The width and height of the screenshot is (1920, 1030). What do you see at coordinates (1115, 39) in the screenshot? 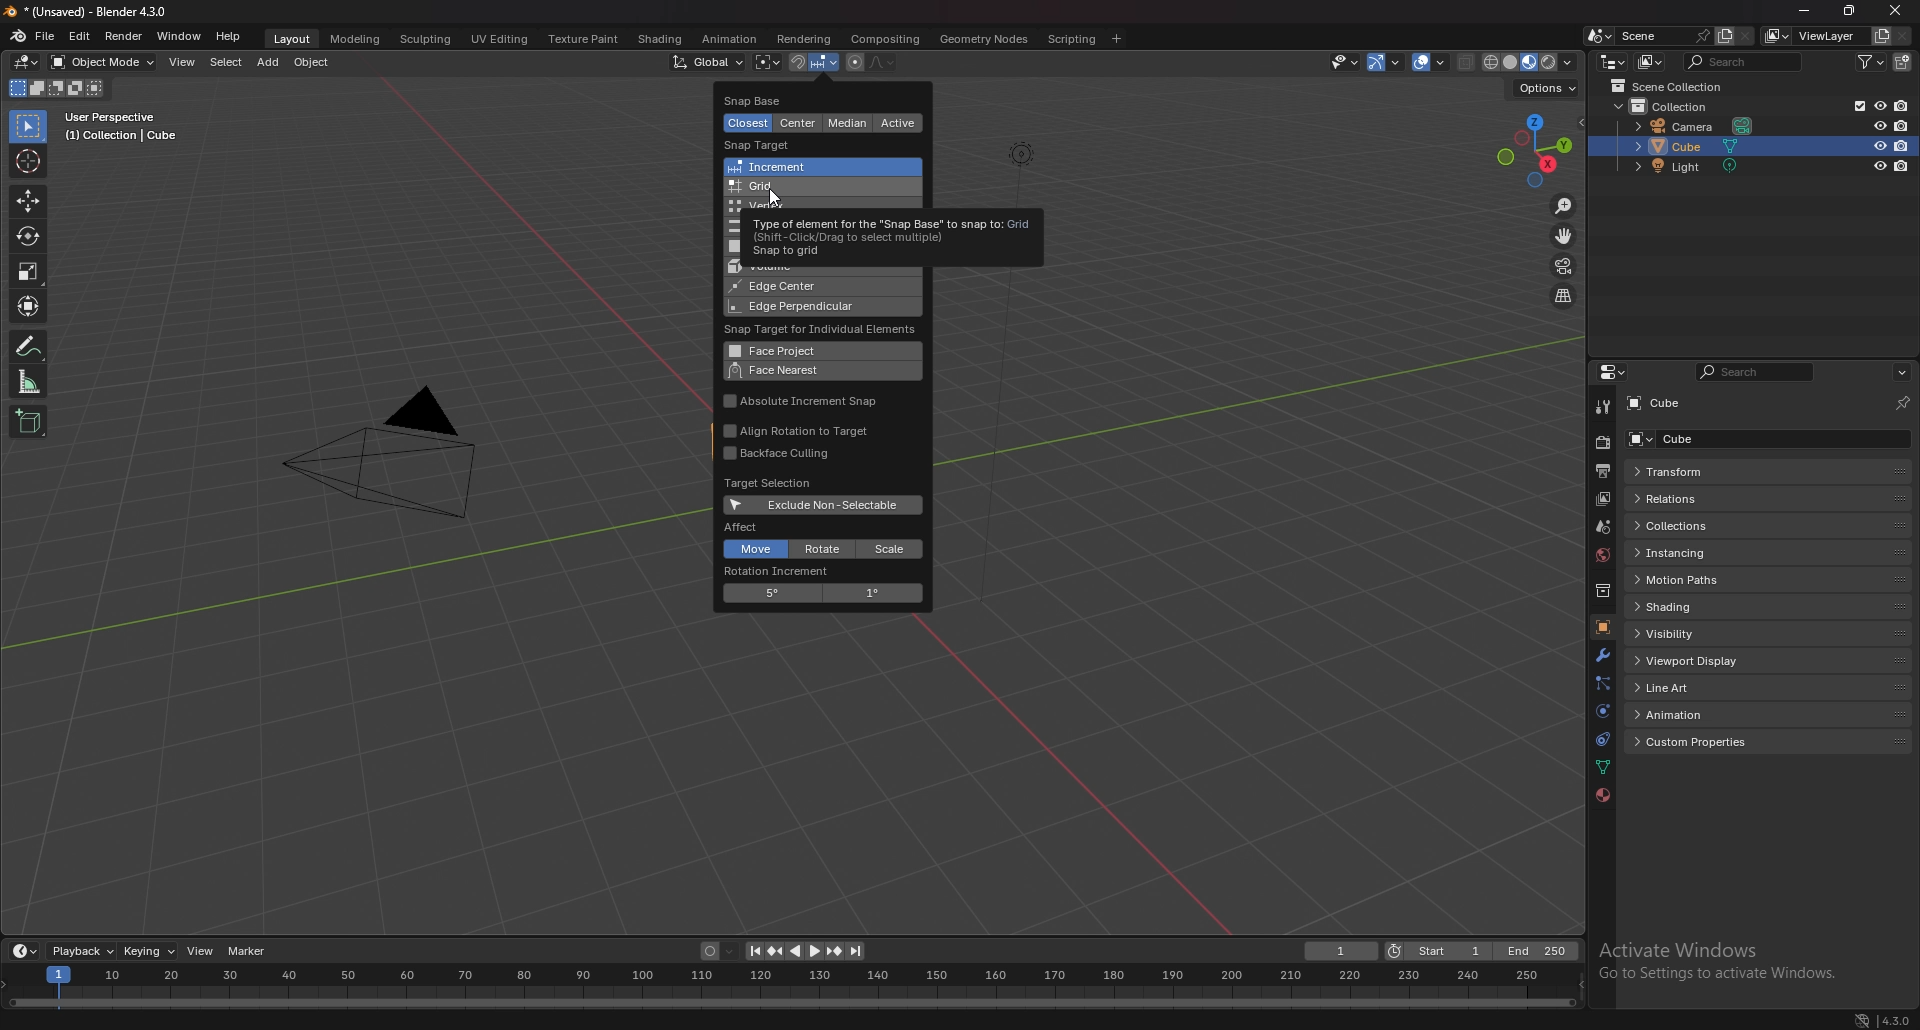
I see `add workspace` at bounding box center [1115, 39].